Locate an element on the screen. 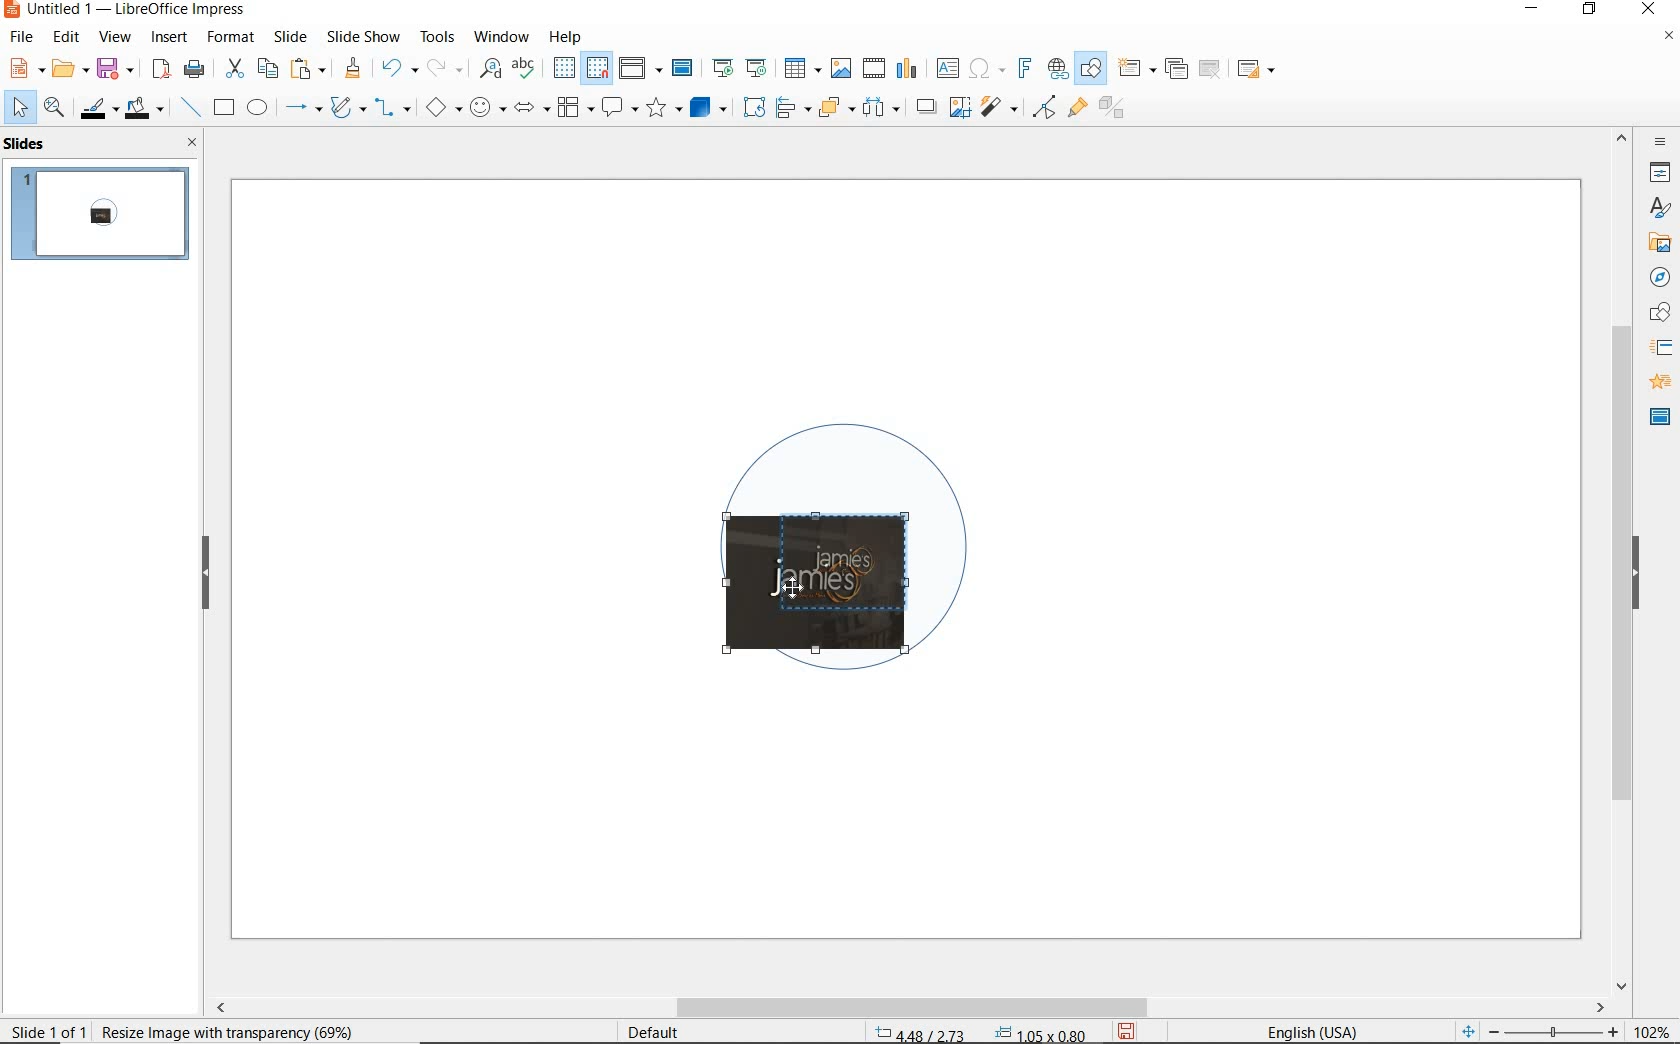  edit is located at coordinates (67, 37).